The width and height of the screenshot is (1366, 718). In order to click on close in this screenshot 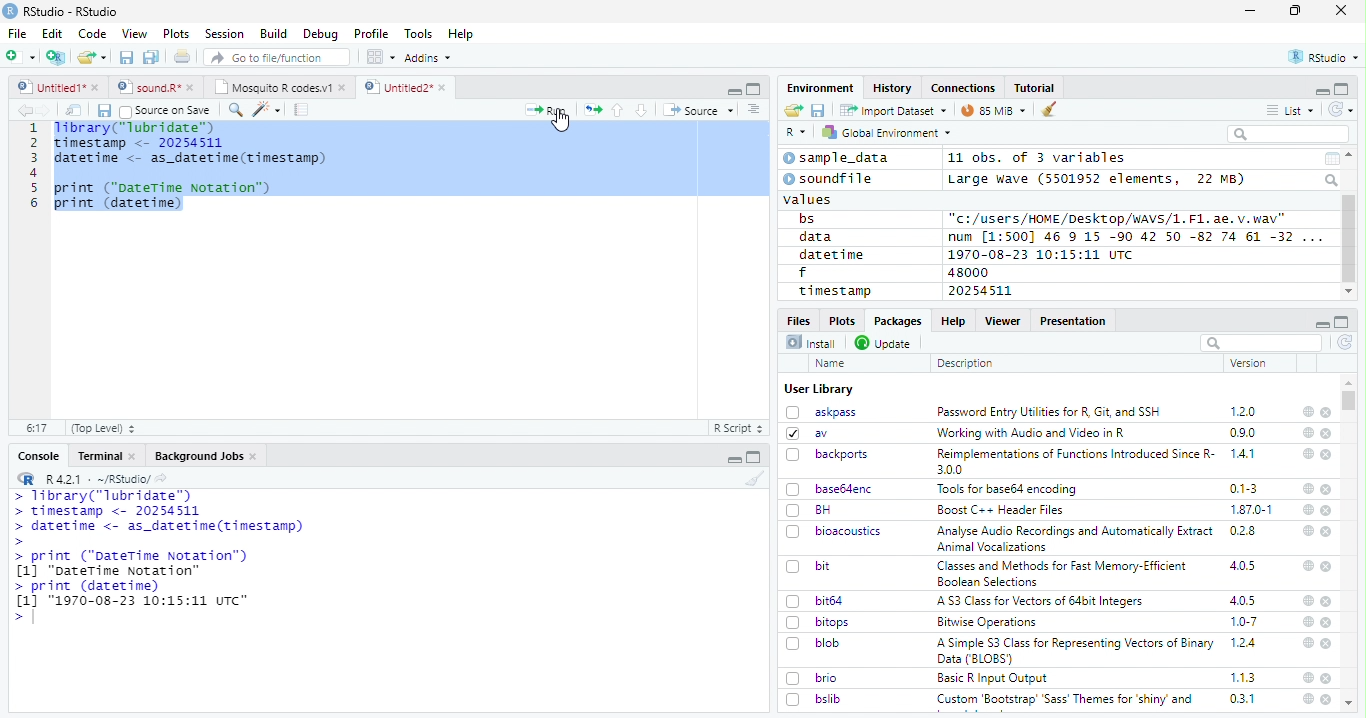, I will do `click(1328, 644)`.